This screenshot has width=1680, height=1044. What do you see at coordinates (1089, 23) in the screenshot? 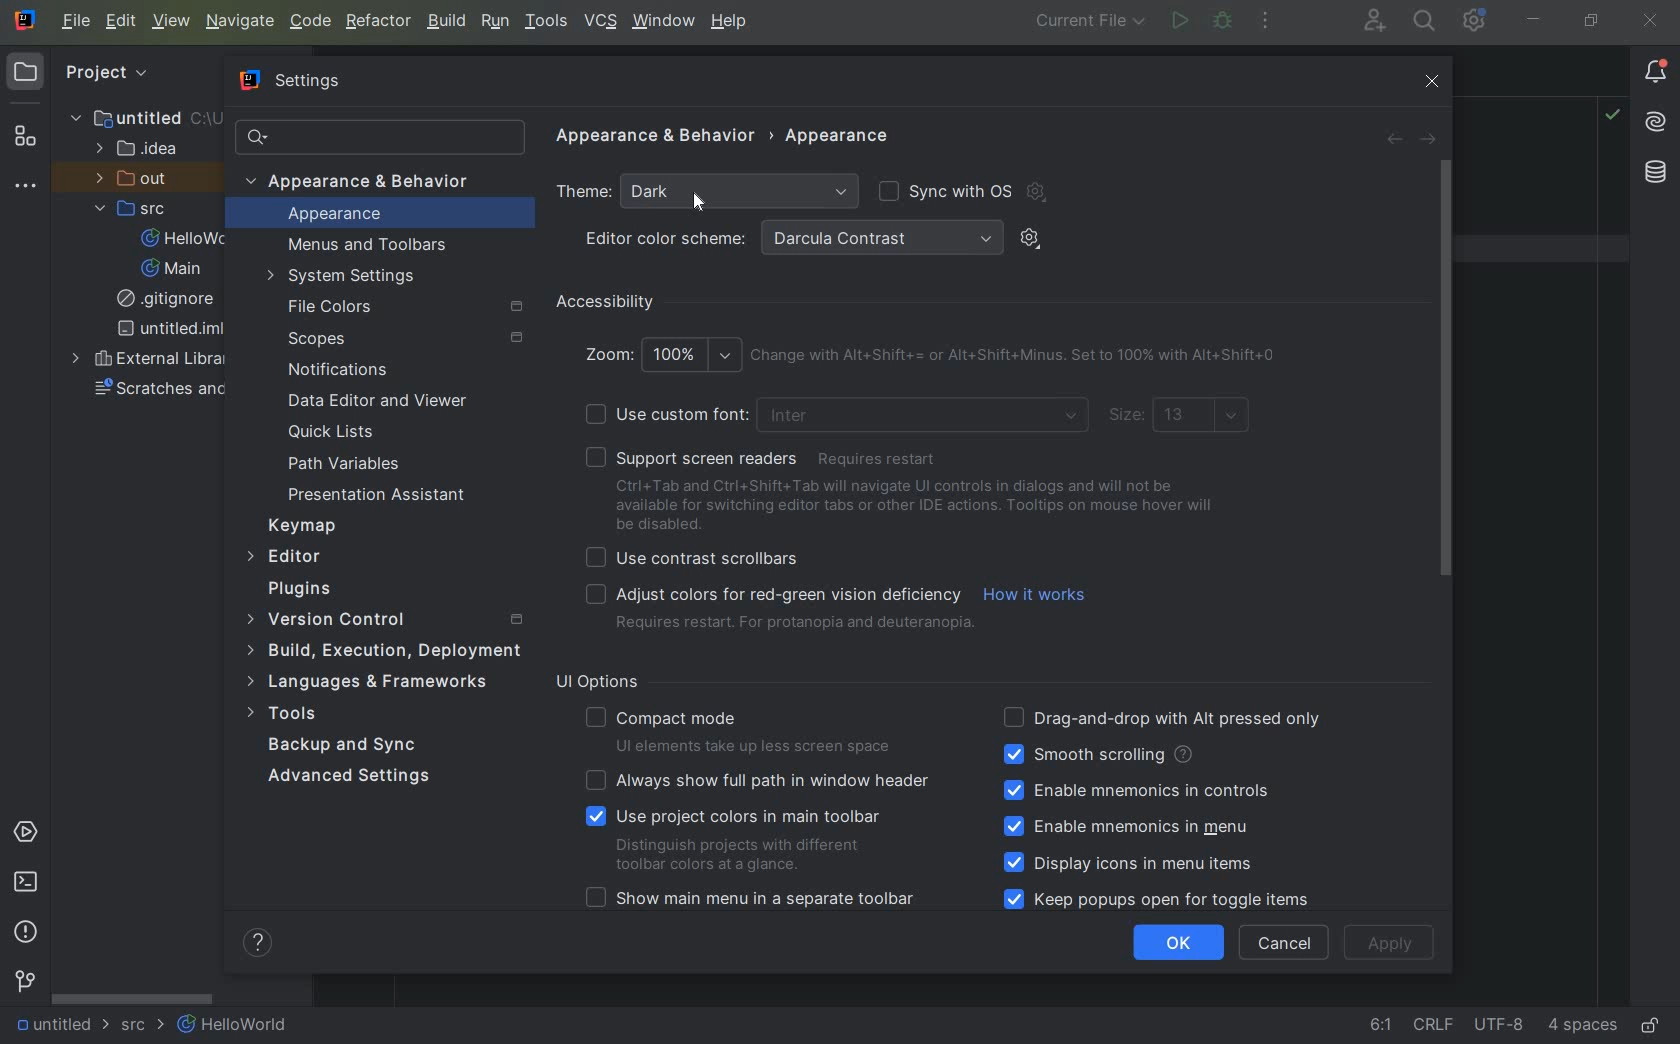
I see `CURRENT FILE` at bounding box center [1089, 23].